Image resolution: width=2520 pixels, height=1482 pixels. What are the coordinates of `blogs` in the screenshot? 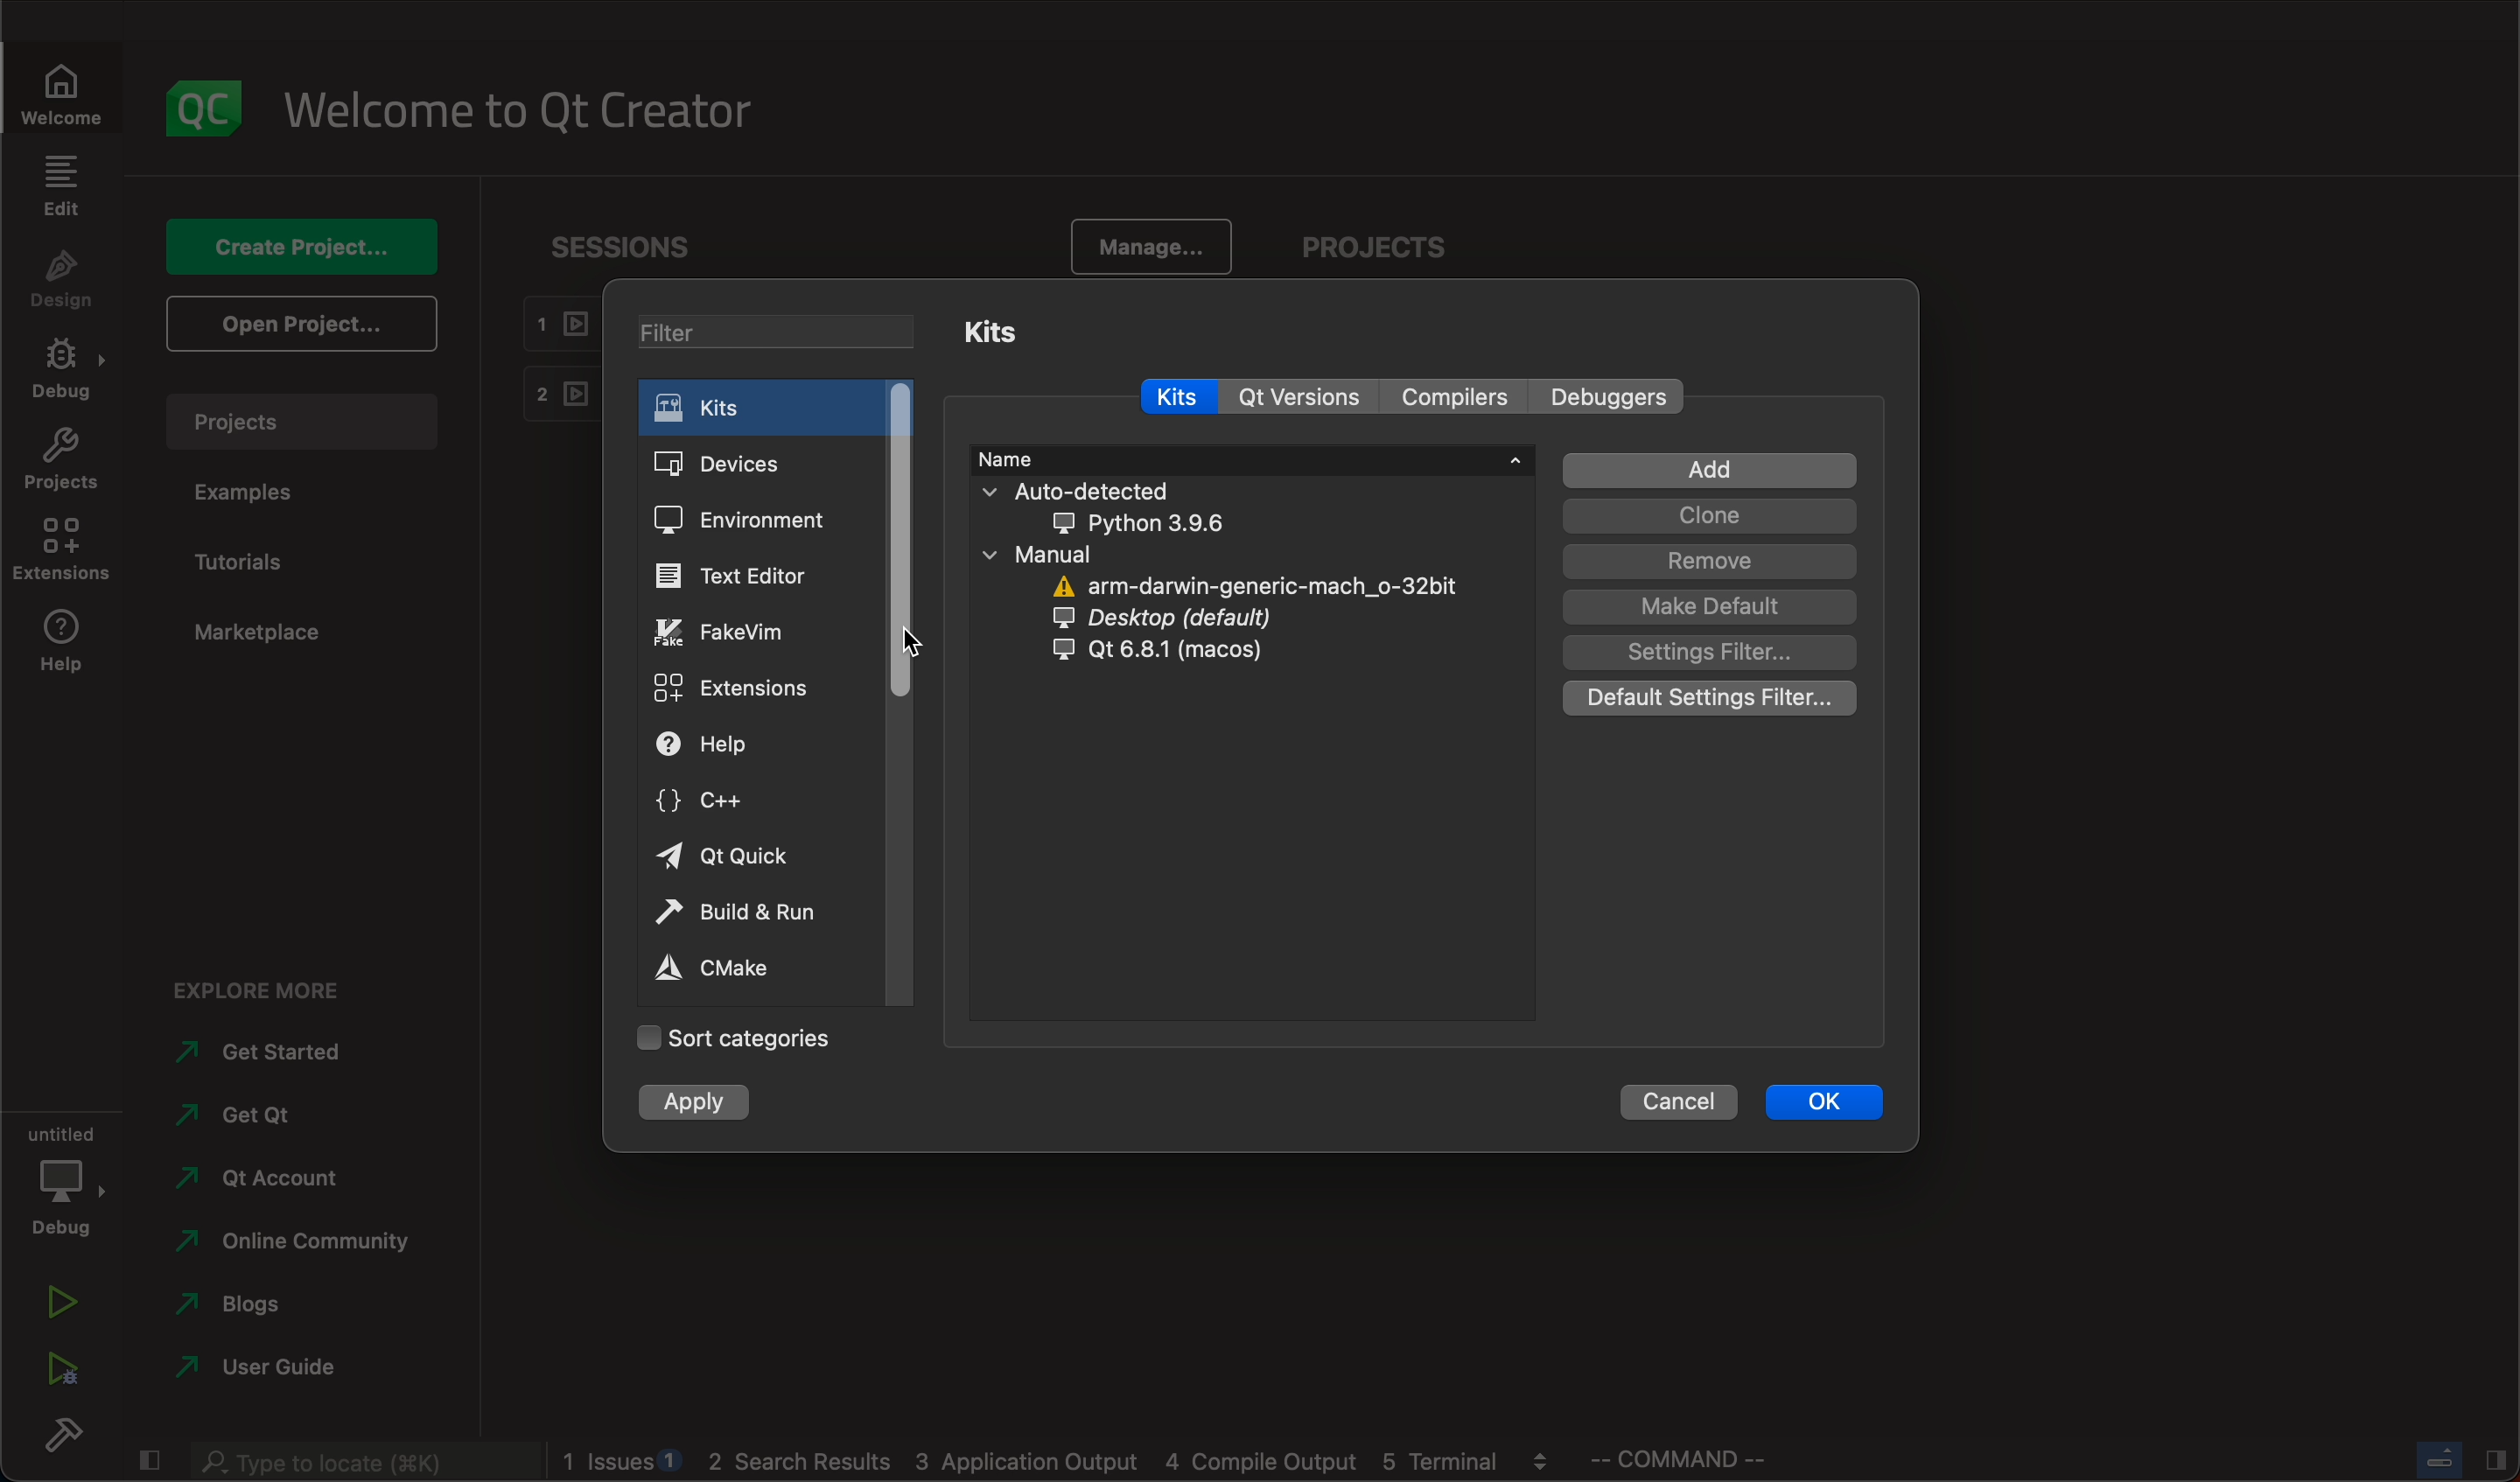 It's located at (289, 1306).